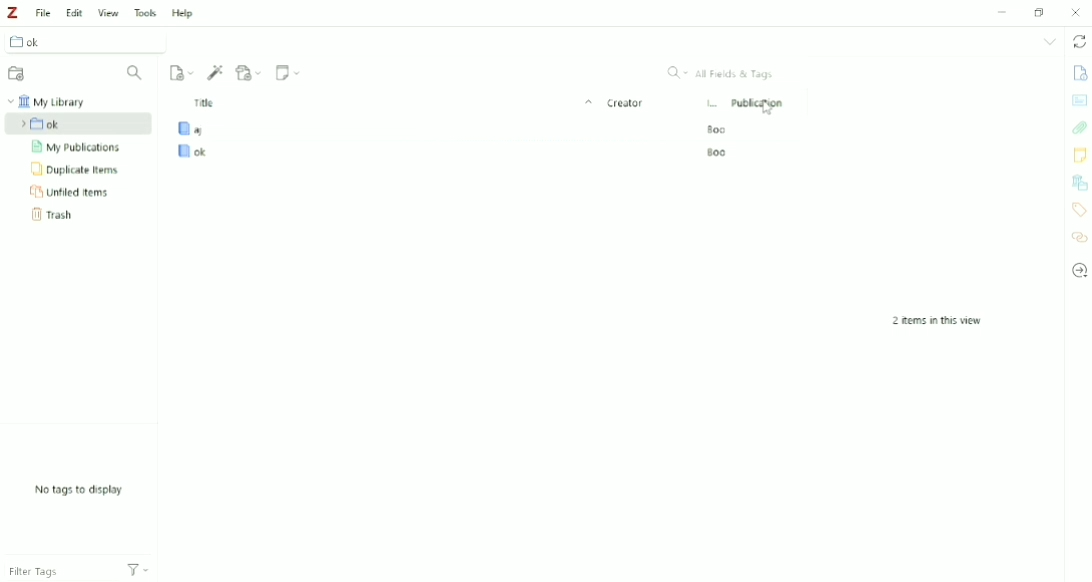 The image size is (1092, 582). What do you see at coordinates (215, 73) in the screenshot?
I see `Add Item (s) by Identifier` at bounding box center [215, 73].